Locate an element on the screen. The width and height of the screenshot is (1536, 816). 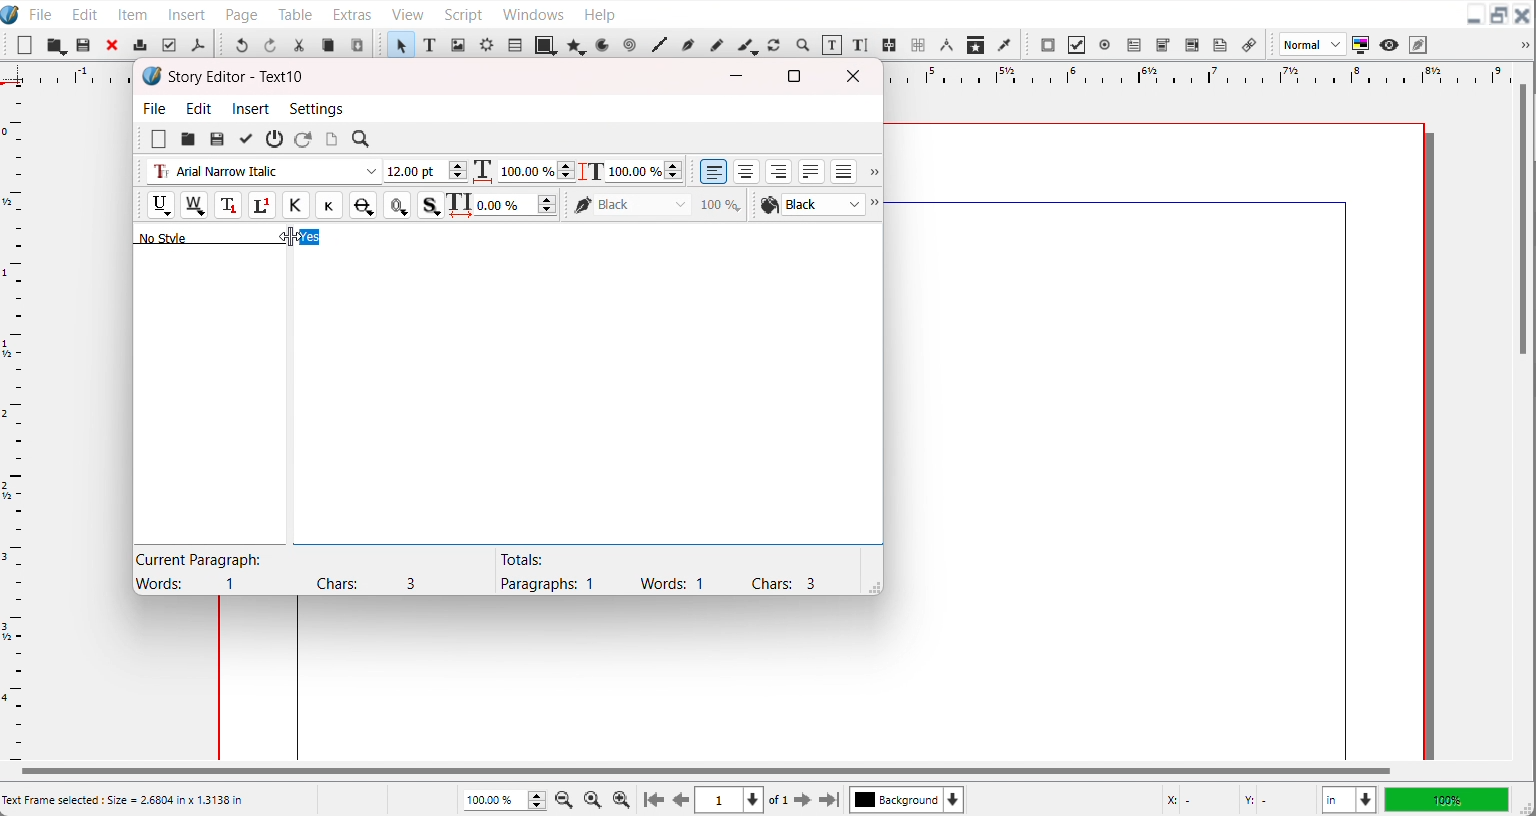
Text is located at coordinates (229, 236).